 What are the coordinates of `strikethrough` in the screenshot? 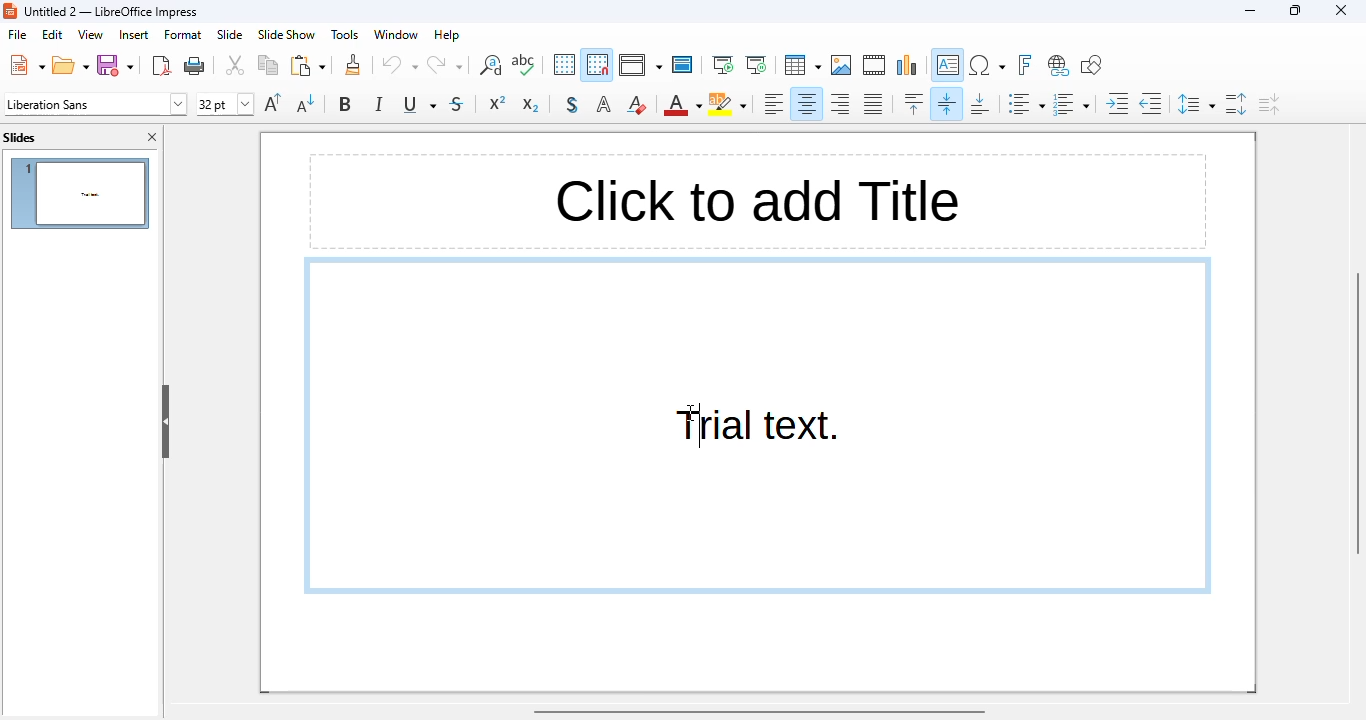 It's located at (457, 103).